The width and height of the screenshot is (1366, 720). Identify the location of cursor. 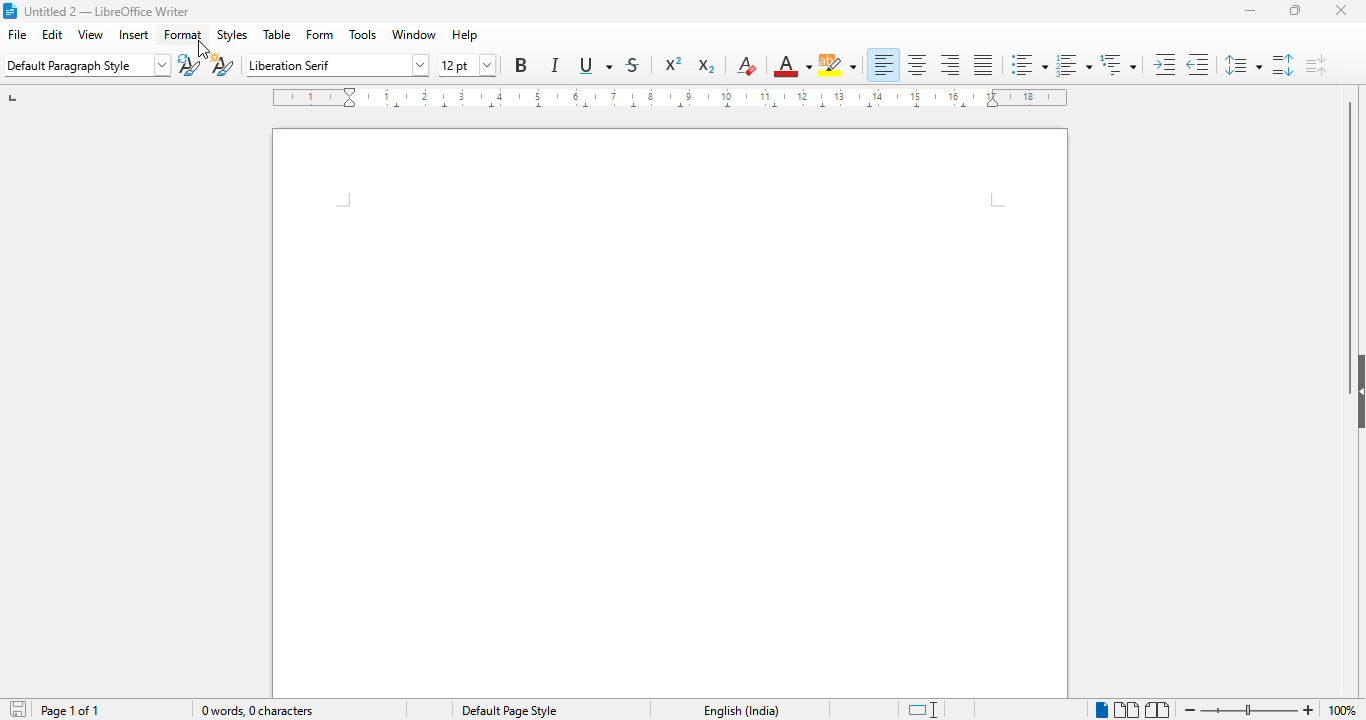
(205, 50).